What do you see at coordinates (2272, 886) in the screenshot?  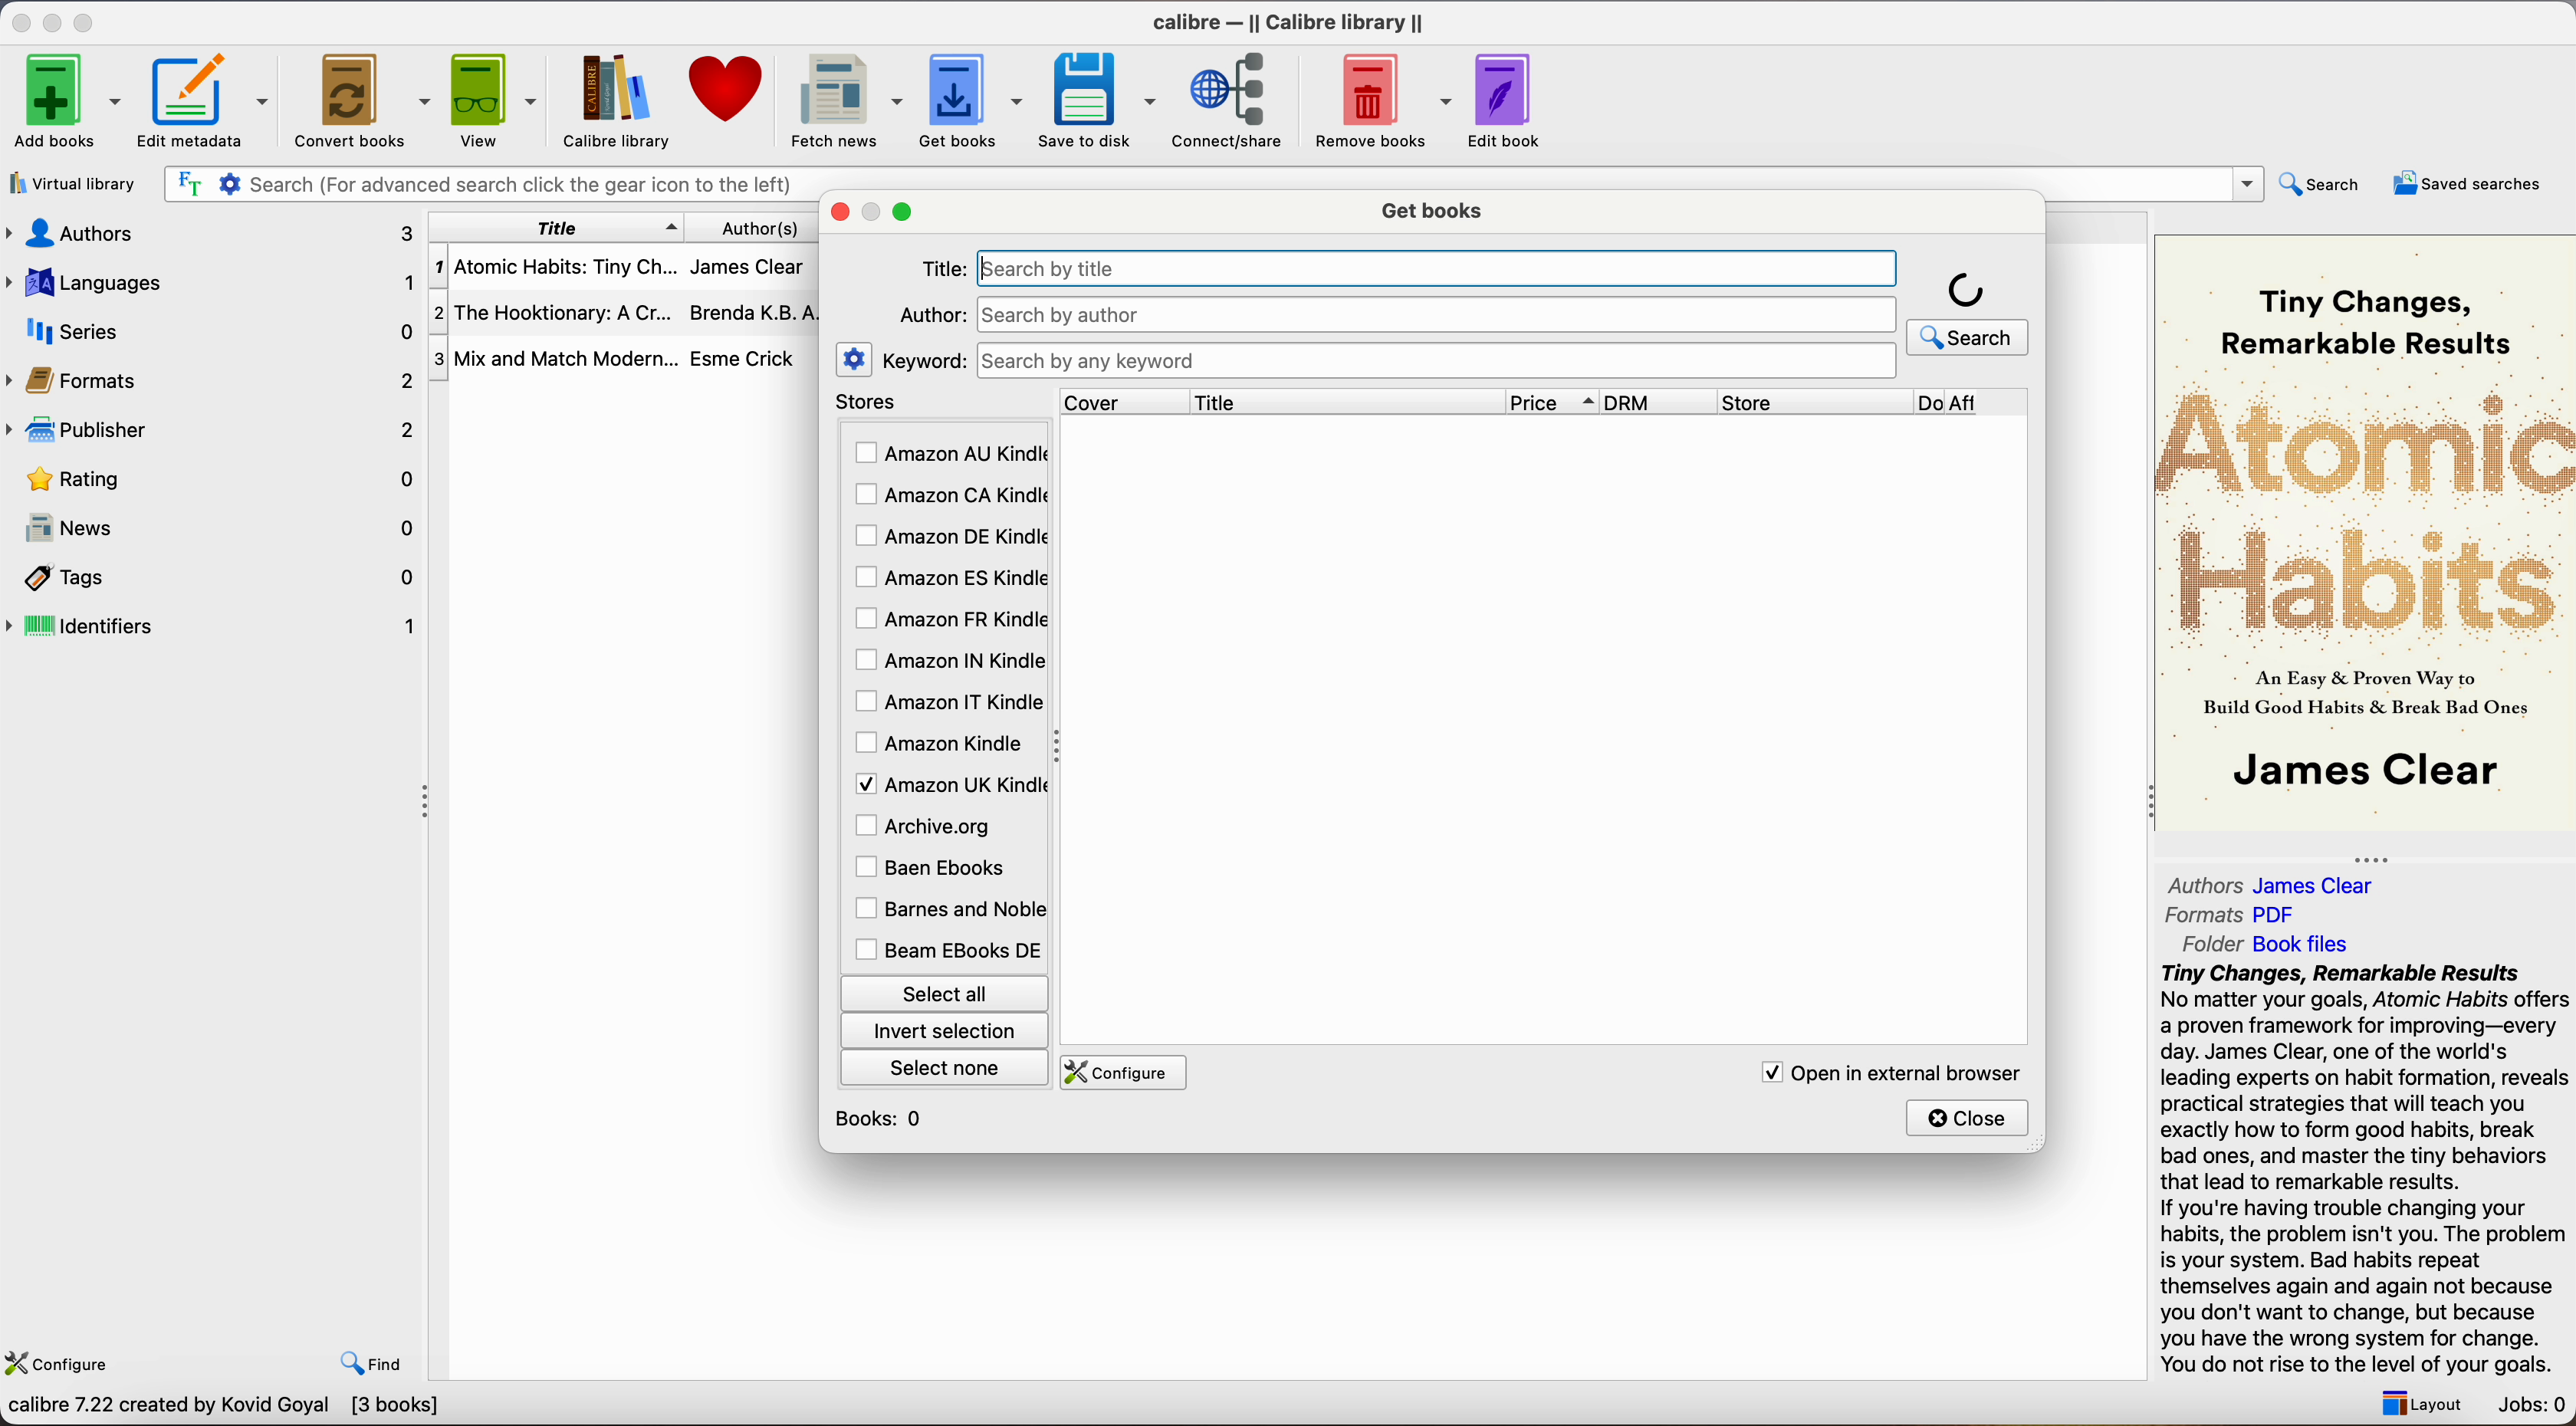 I see `Authors James Clear` at bounding box center [2272, 886].